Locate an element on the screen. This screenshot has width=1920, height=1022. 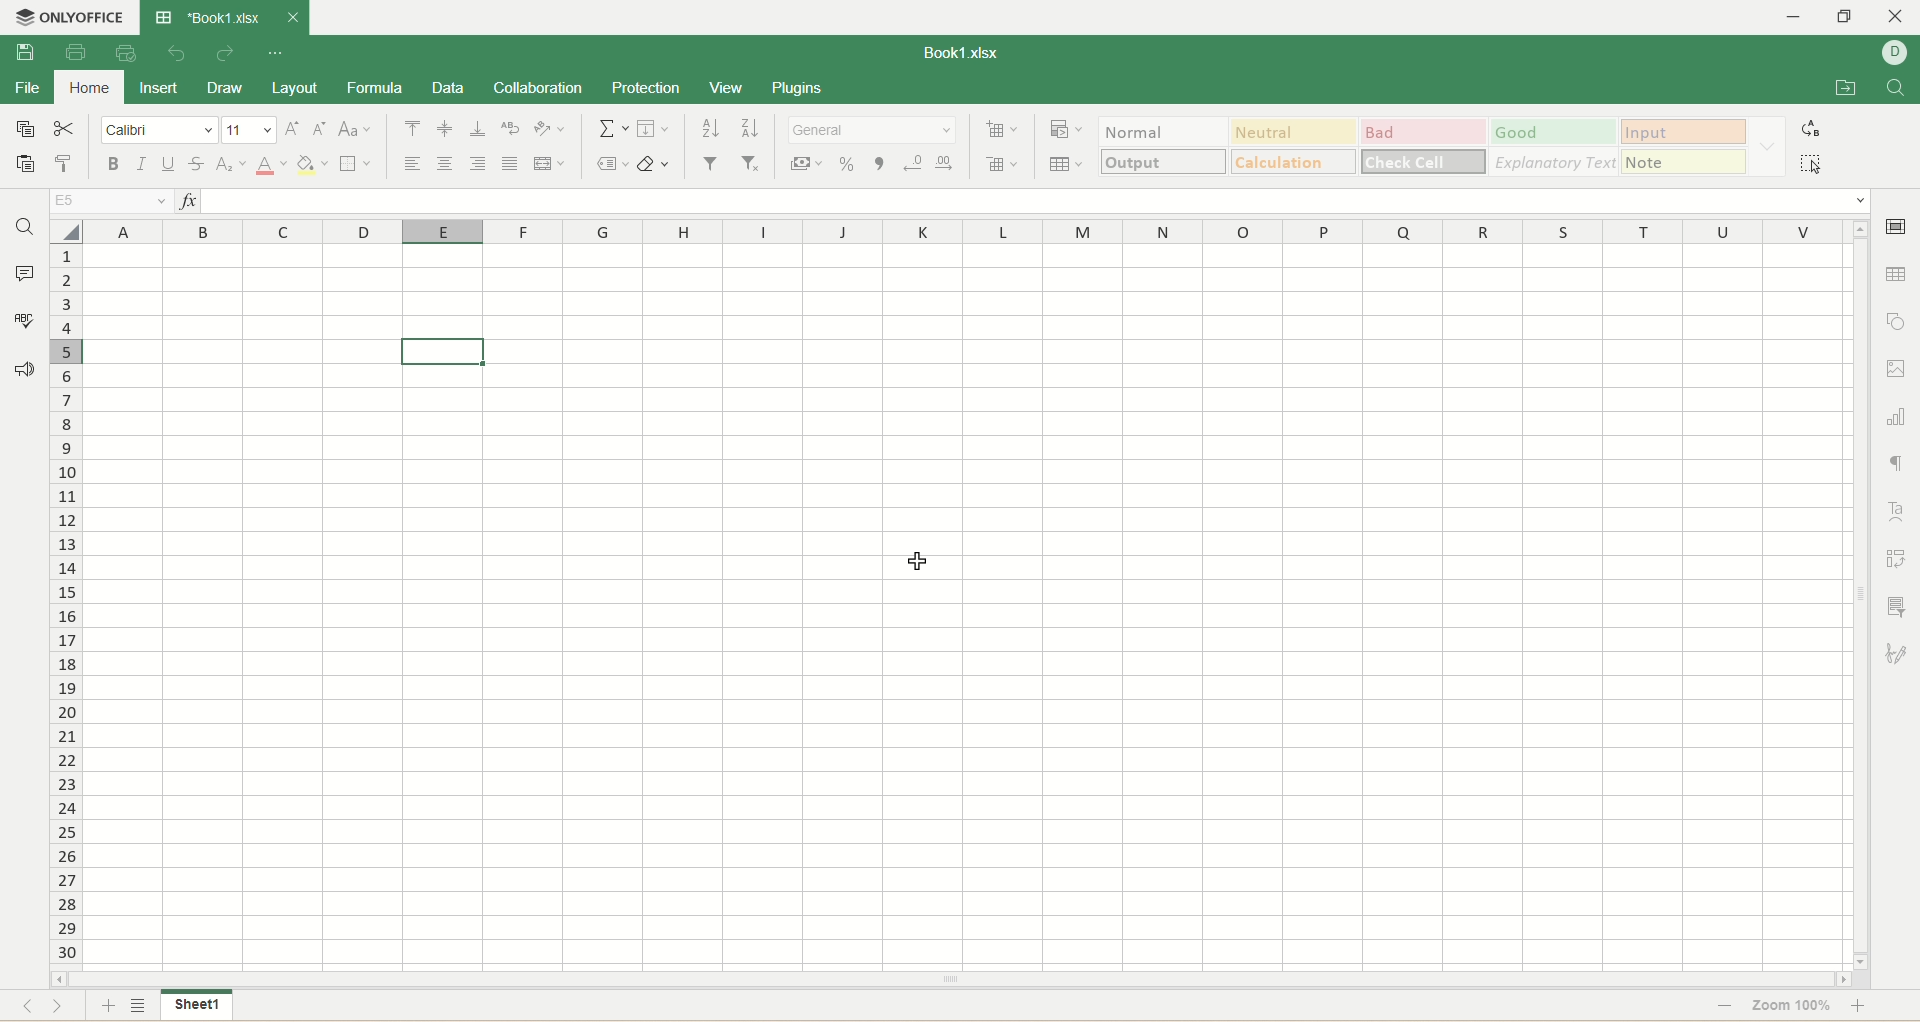
close is located at coordinates (290, 19).